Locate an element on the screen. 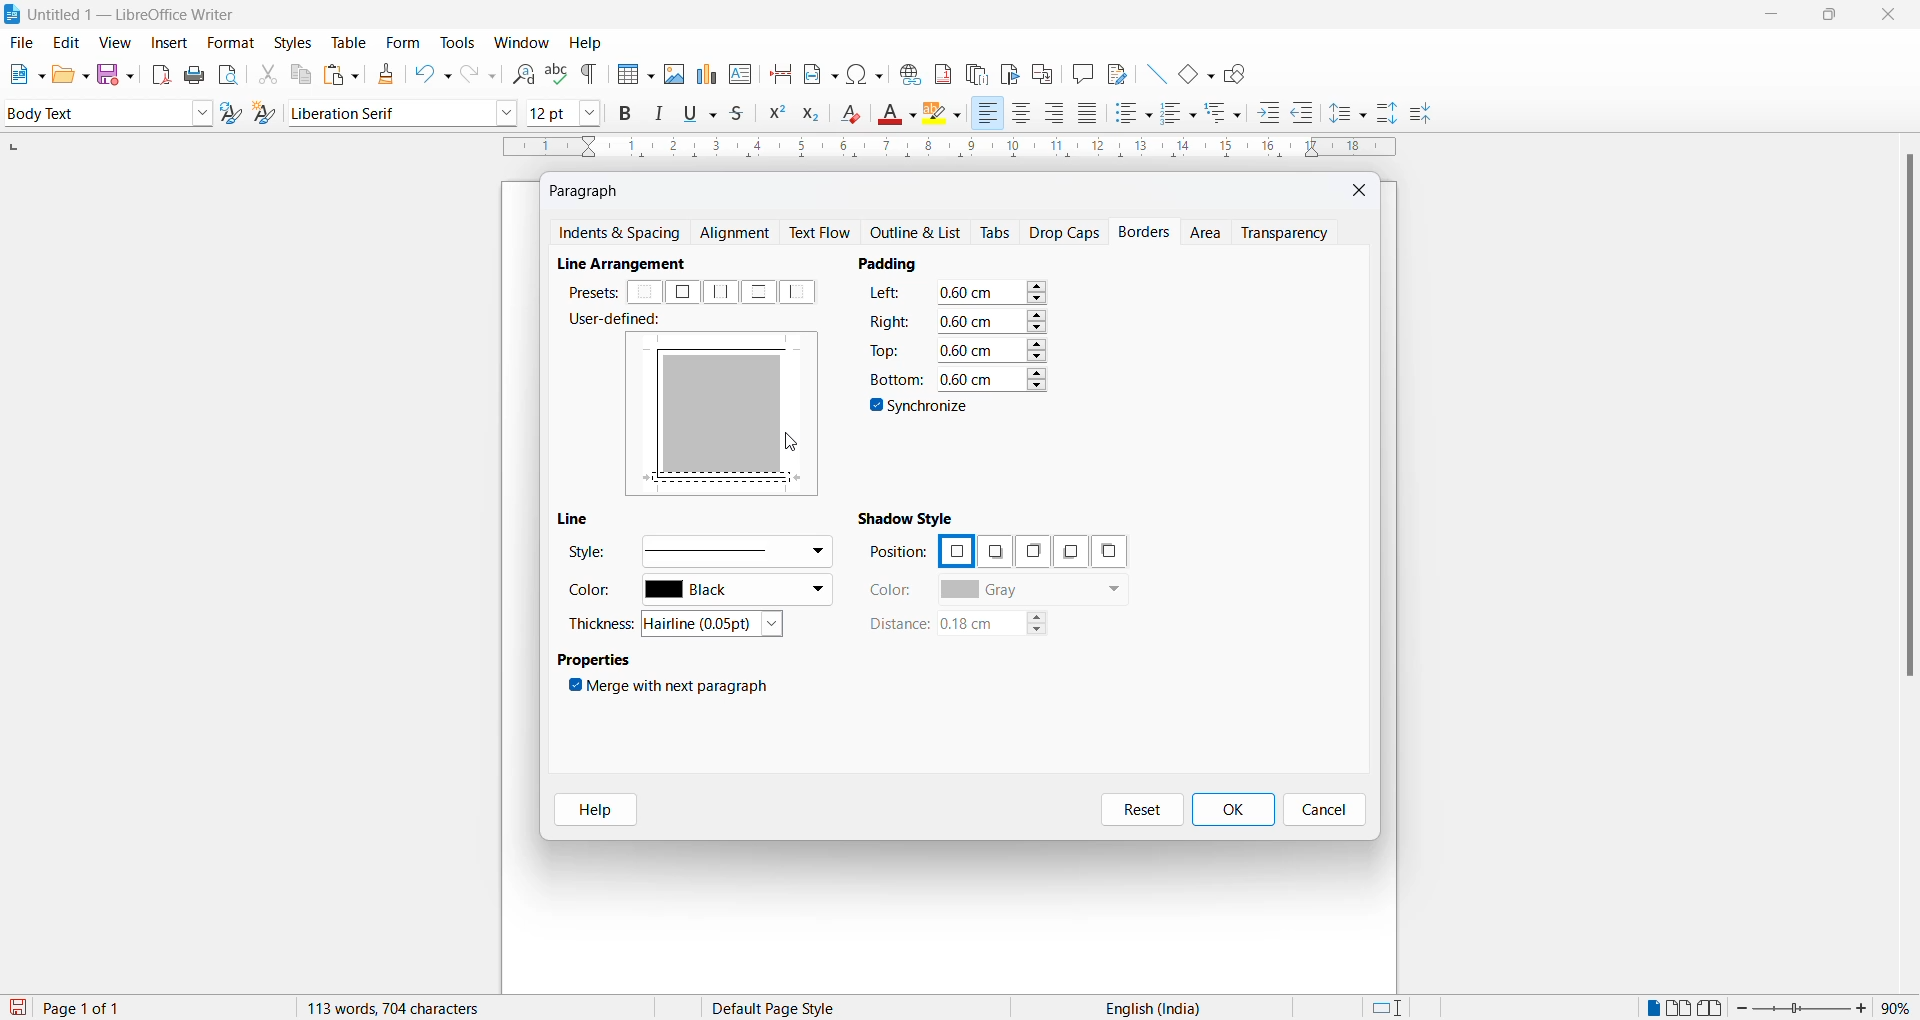 Image resolution: width=1920 pixels, height=1020 pixels. show draw functions is located at coordinates (1239, 72).